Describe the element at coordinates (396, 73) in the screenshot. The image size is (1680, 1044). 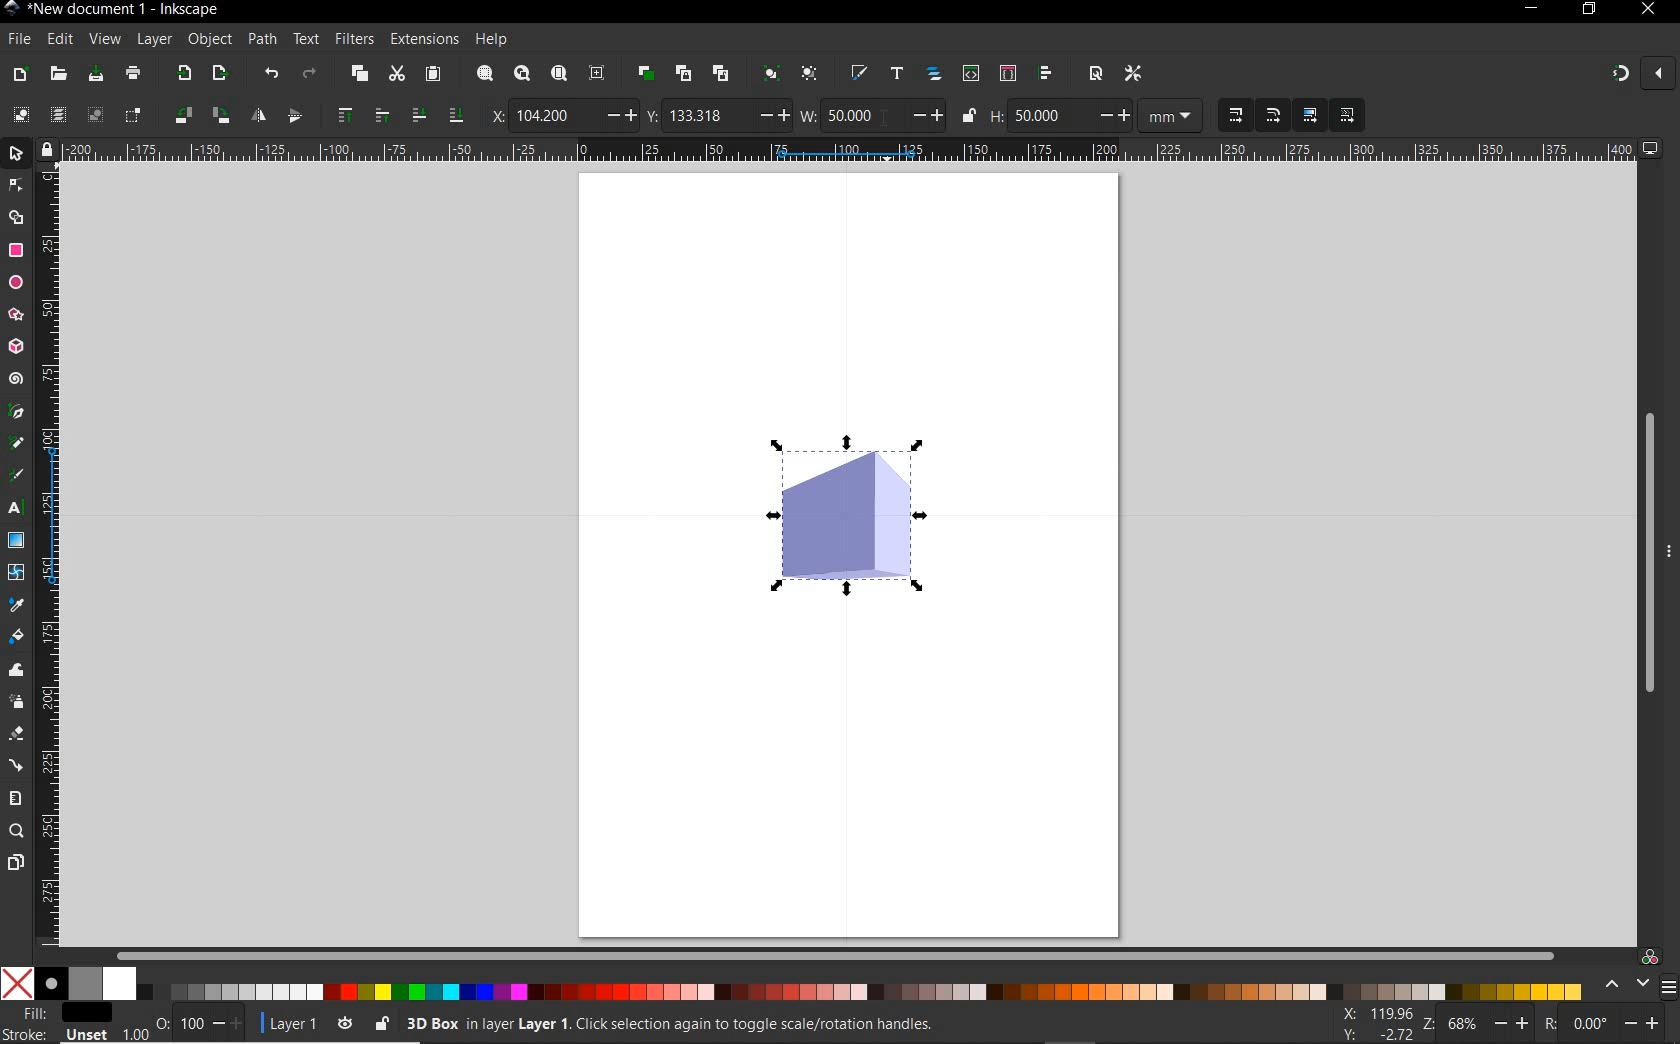
I see `cut` at that location.